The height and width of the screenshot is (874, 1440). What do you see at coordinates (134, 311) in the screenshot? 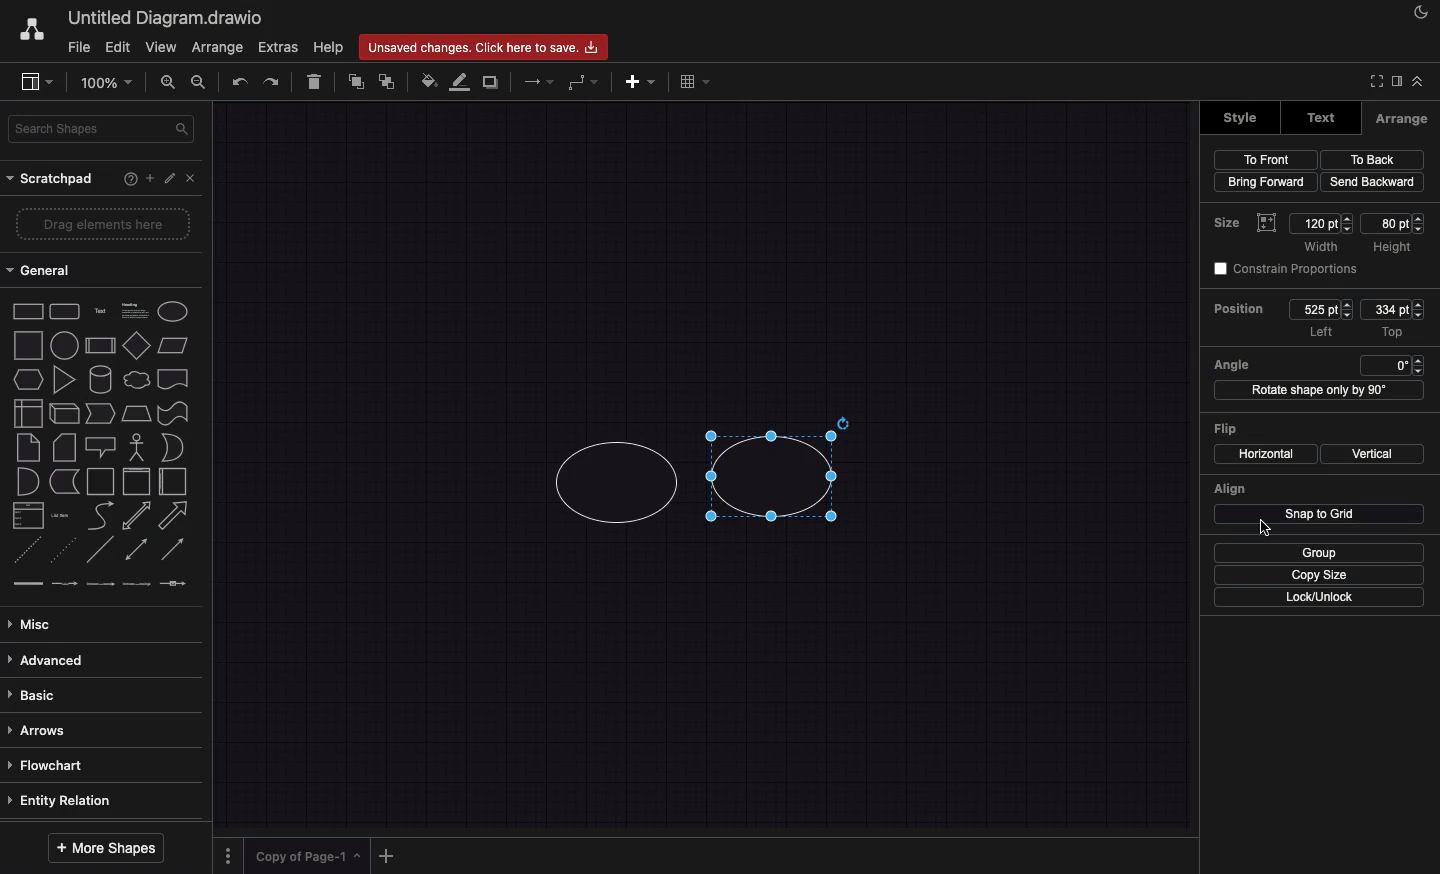
I see `heading` at bounding box center [134, 311].